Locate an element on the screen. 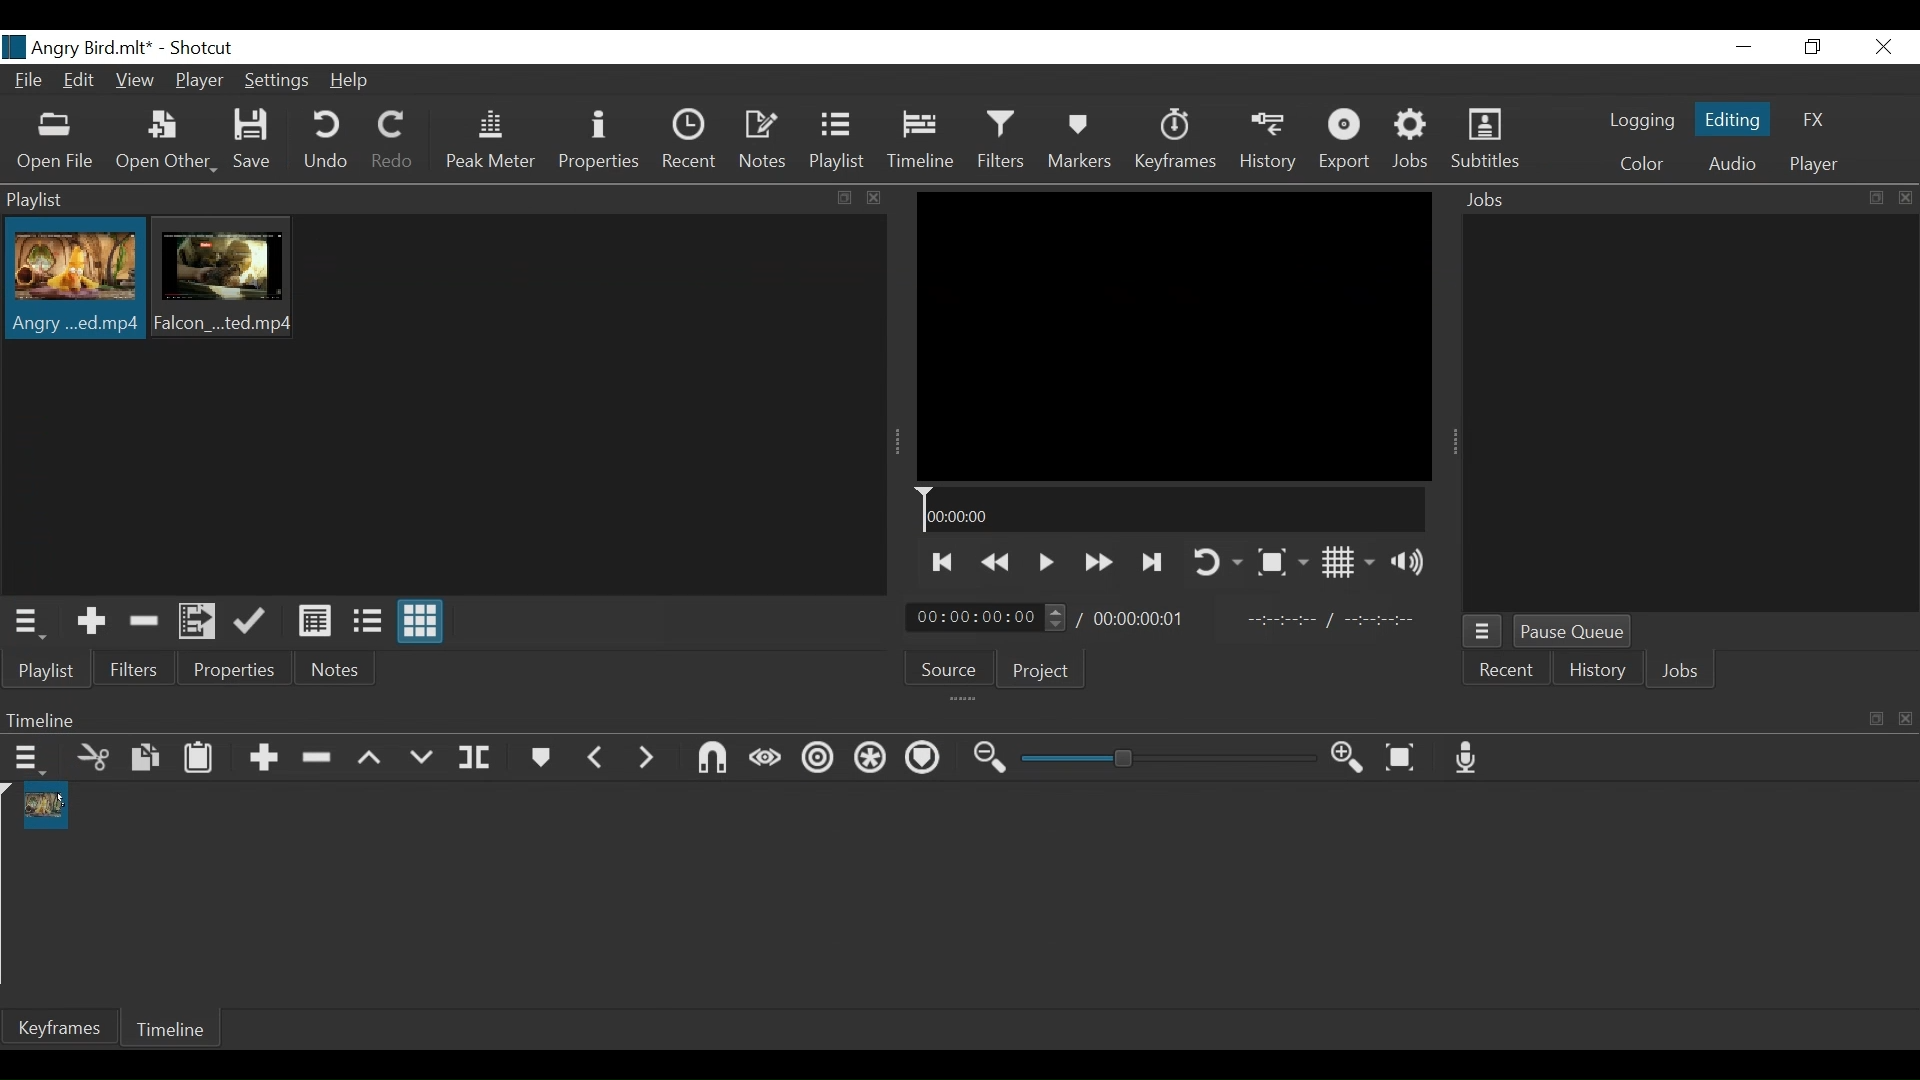 This screenshot has width=1920, height=1080. Ripple Delete is located at coordinates (321, 759).